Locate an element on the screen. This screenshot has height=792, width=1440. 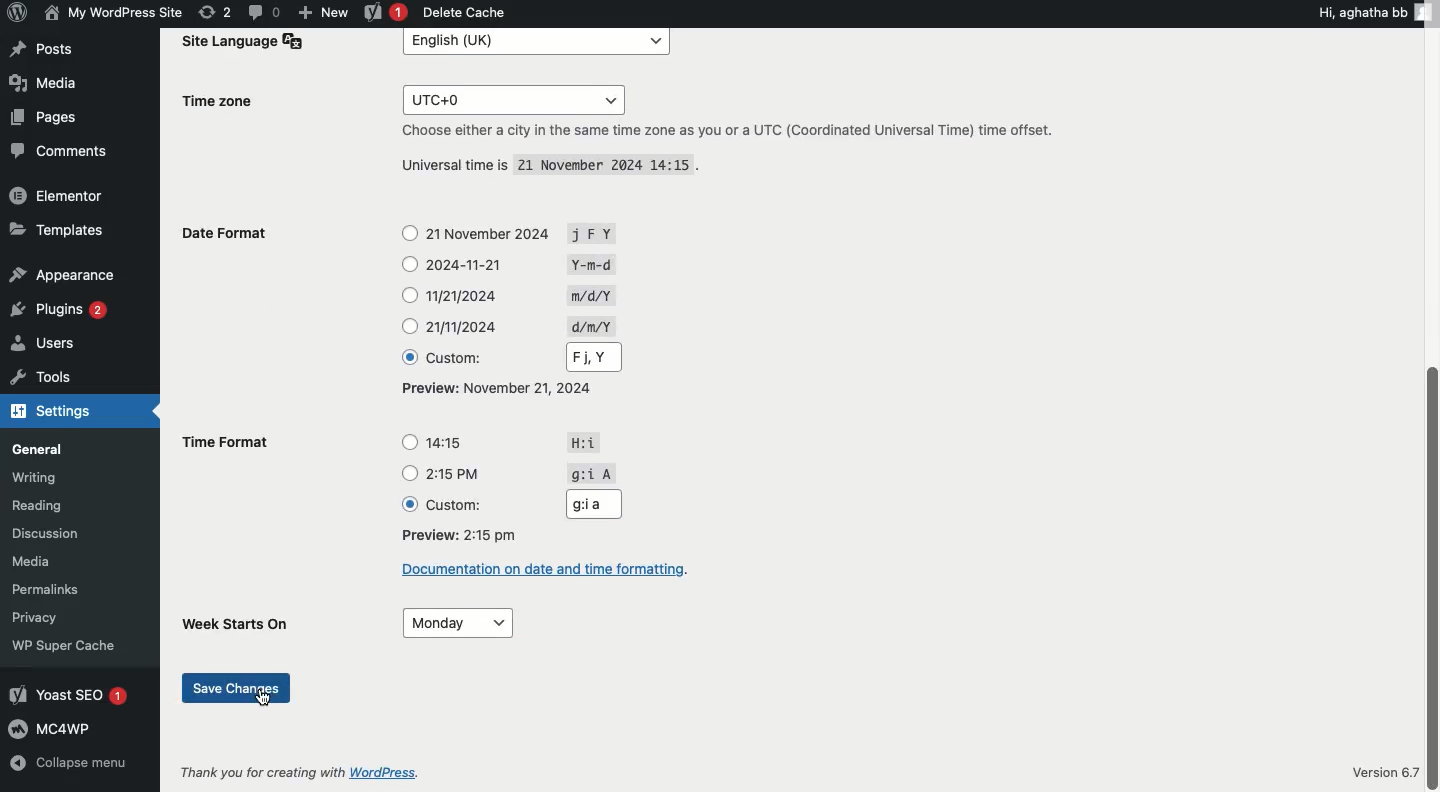
Permalinks is located at coordinates (49, 590).